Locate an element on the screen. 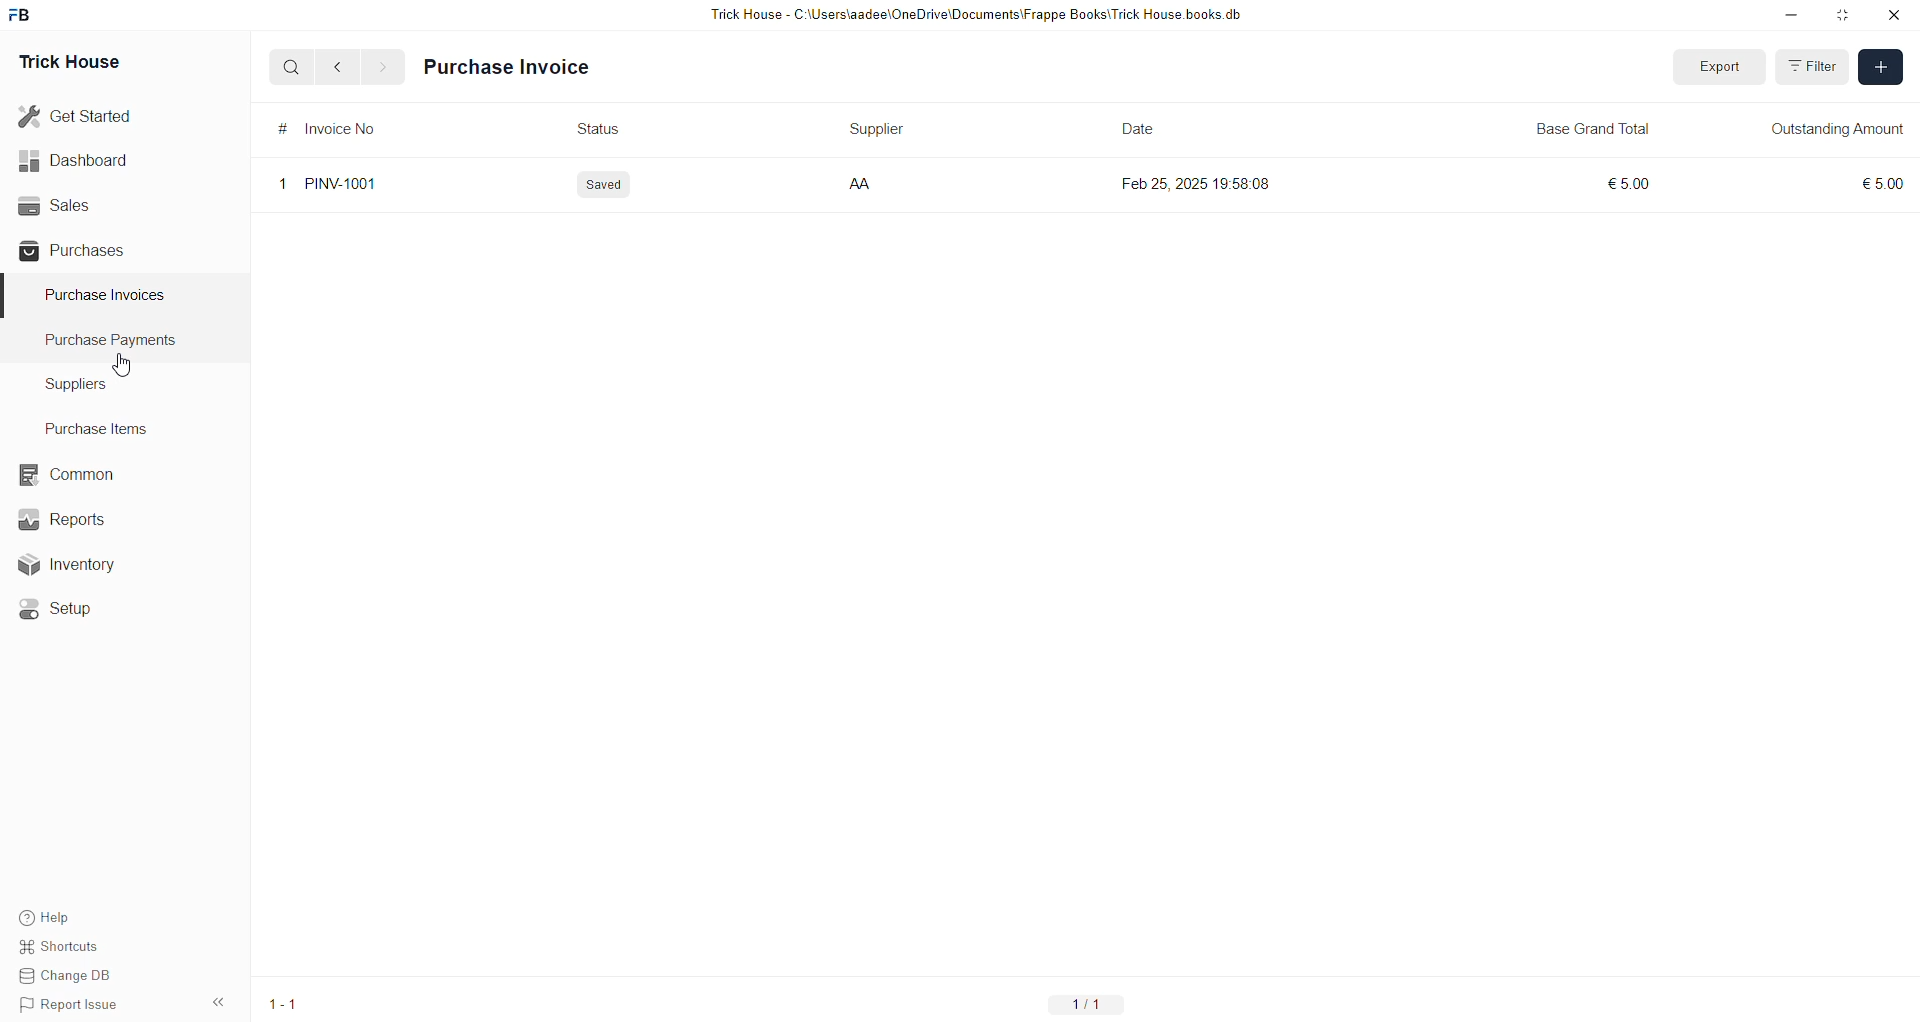 The width and height of the screenshot is (1920, 1022). # Invoice No is located at coordinates (327, 130).